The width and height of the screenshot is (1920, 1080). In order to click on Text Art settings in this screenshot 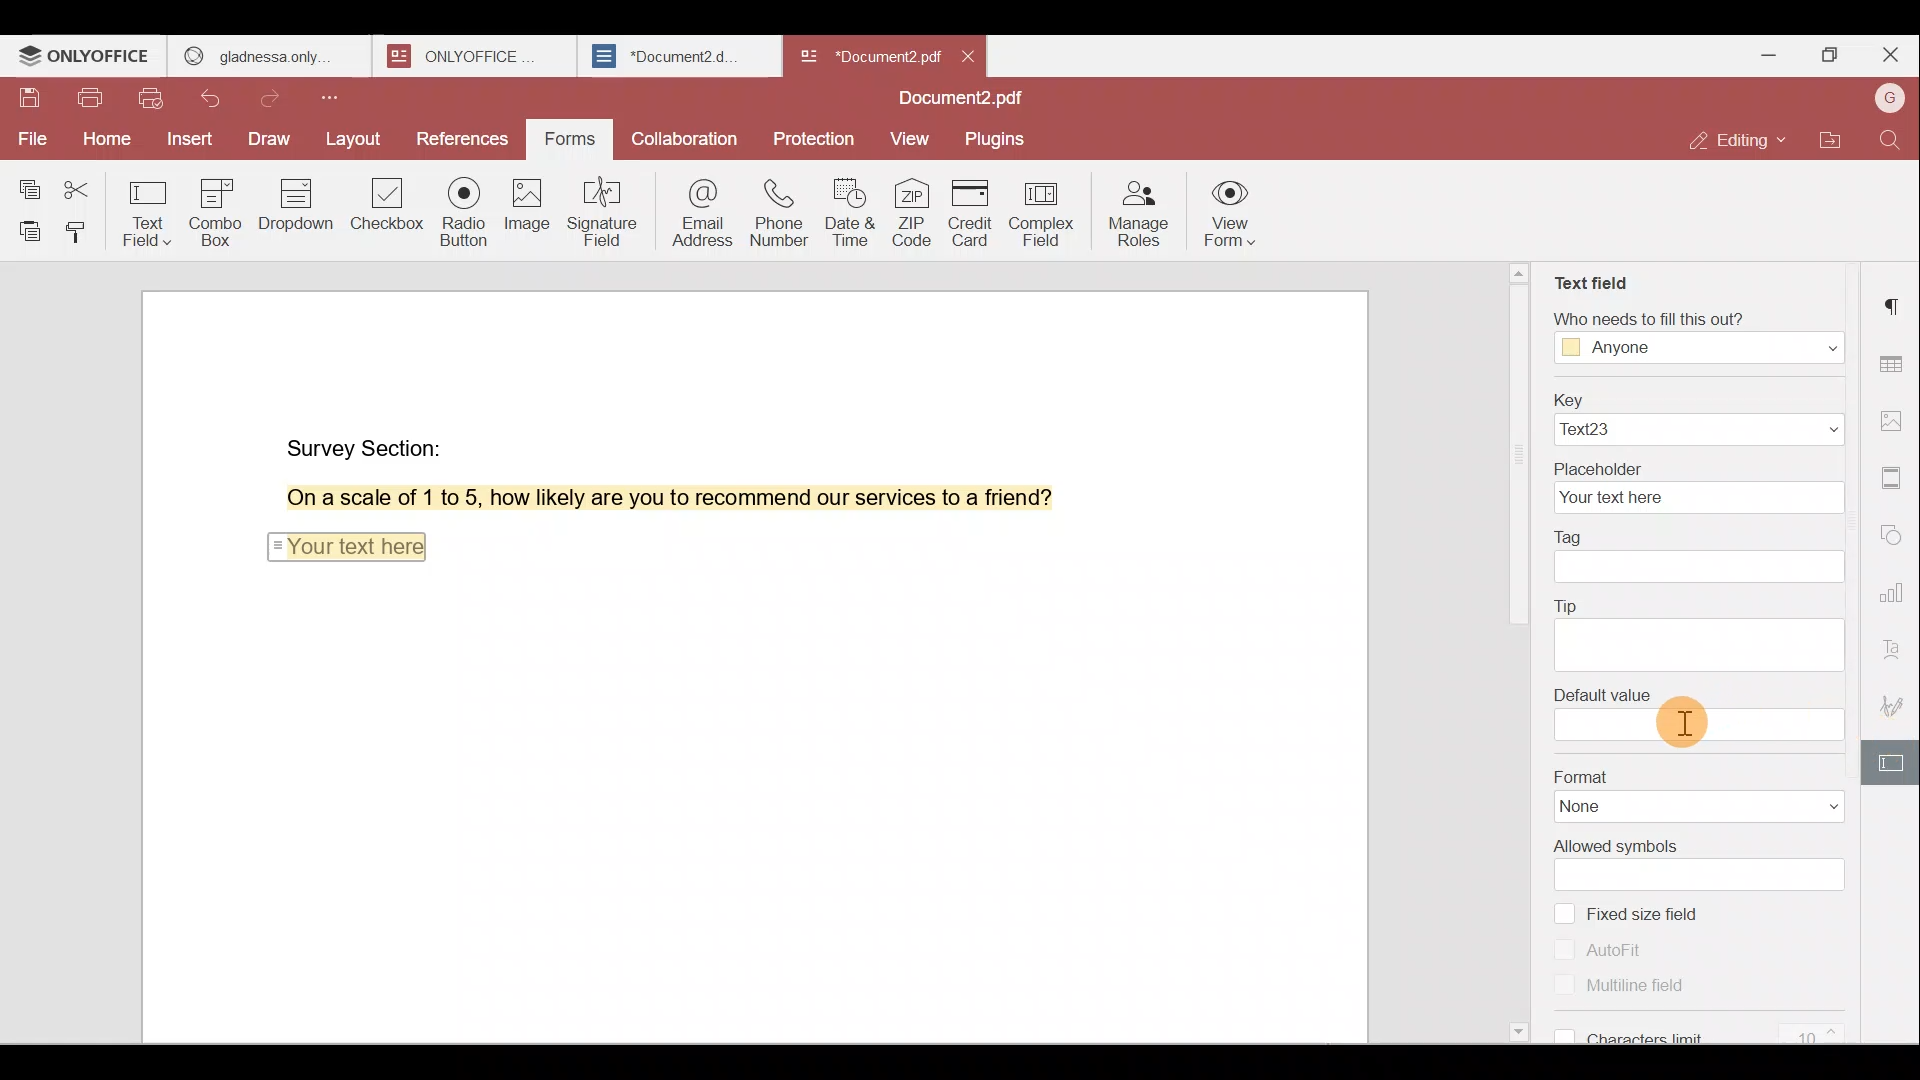, I will do `click(1895, 644)`.